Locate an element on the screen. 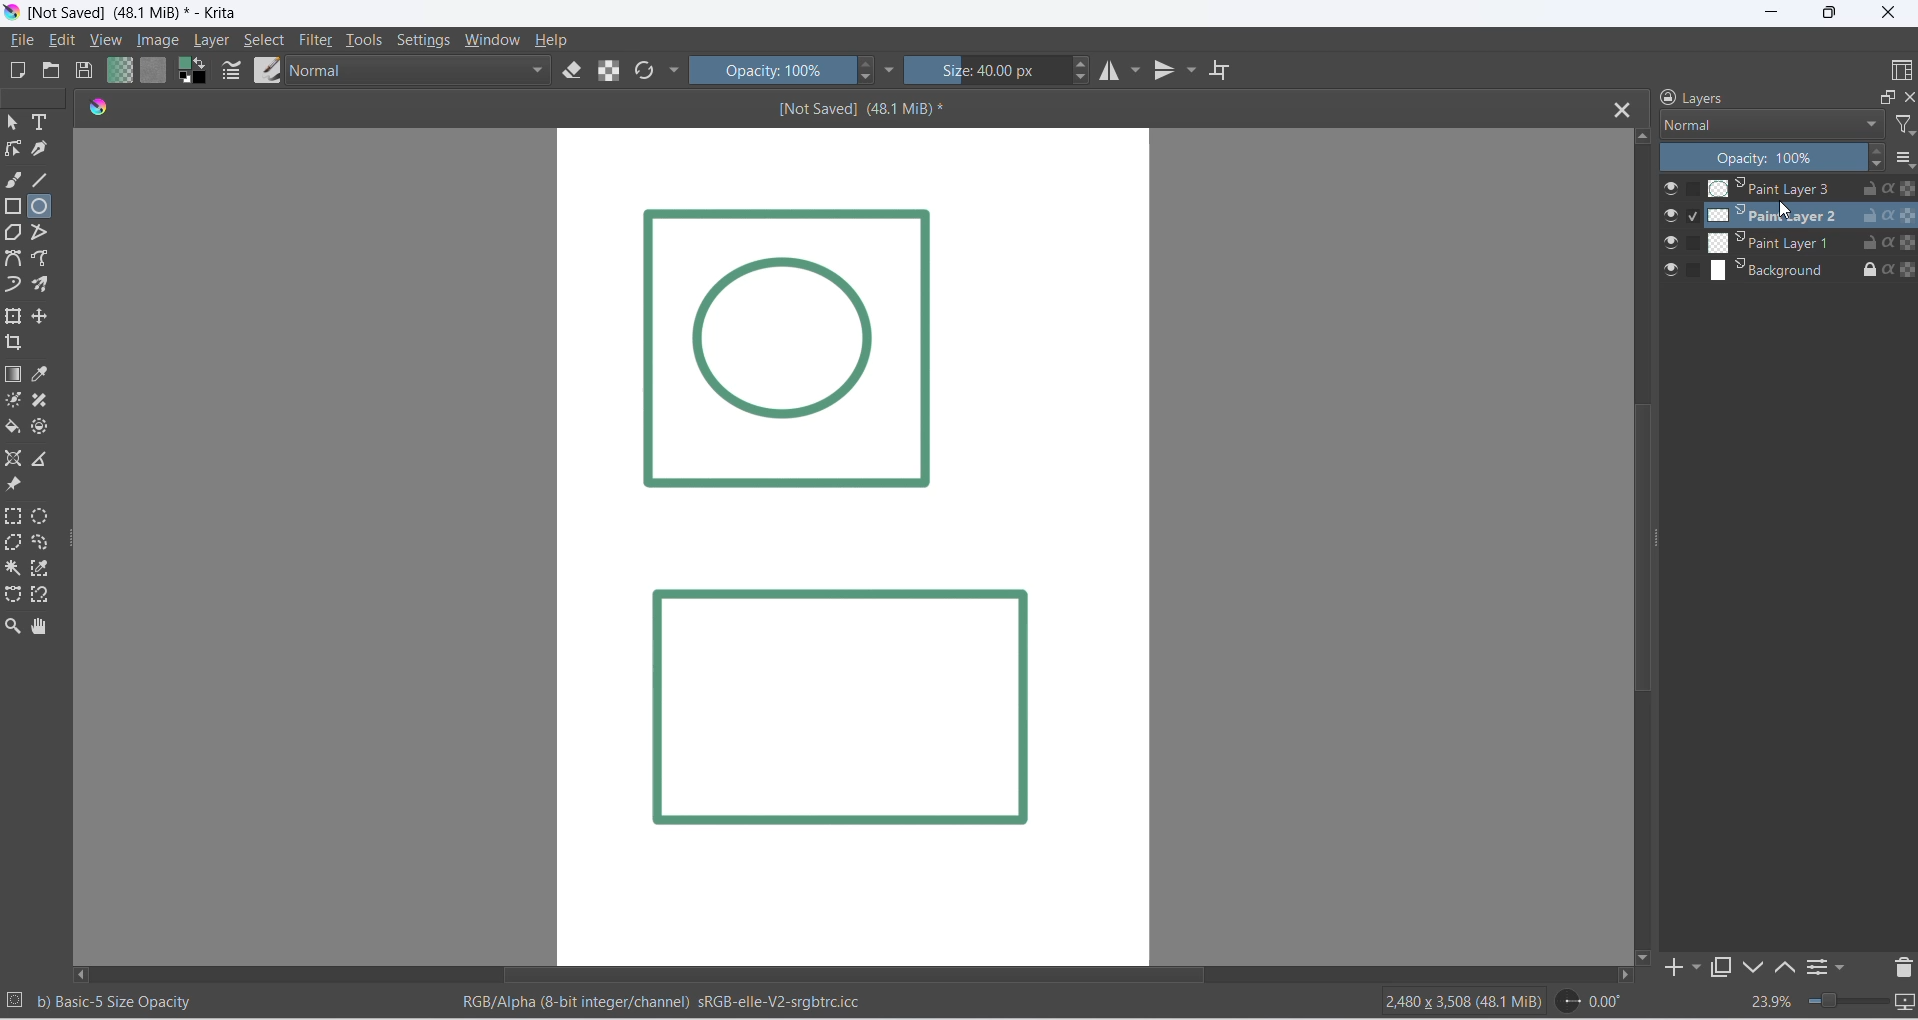  opacity is located at coordinates (767, 71).